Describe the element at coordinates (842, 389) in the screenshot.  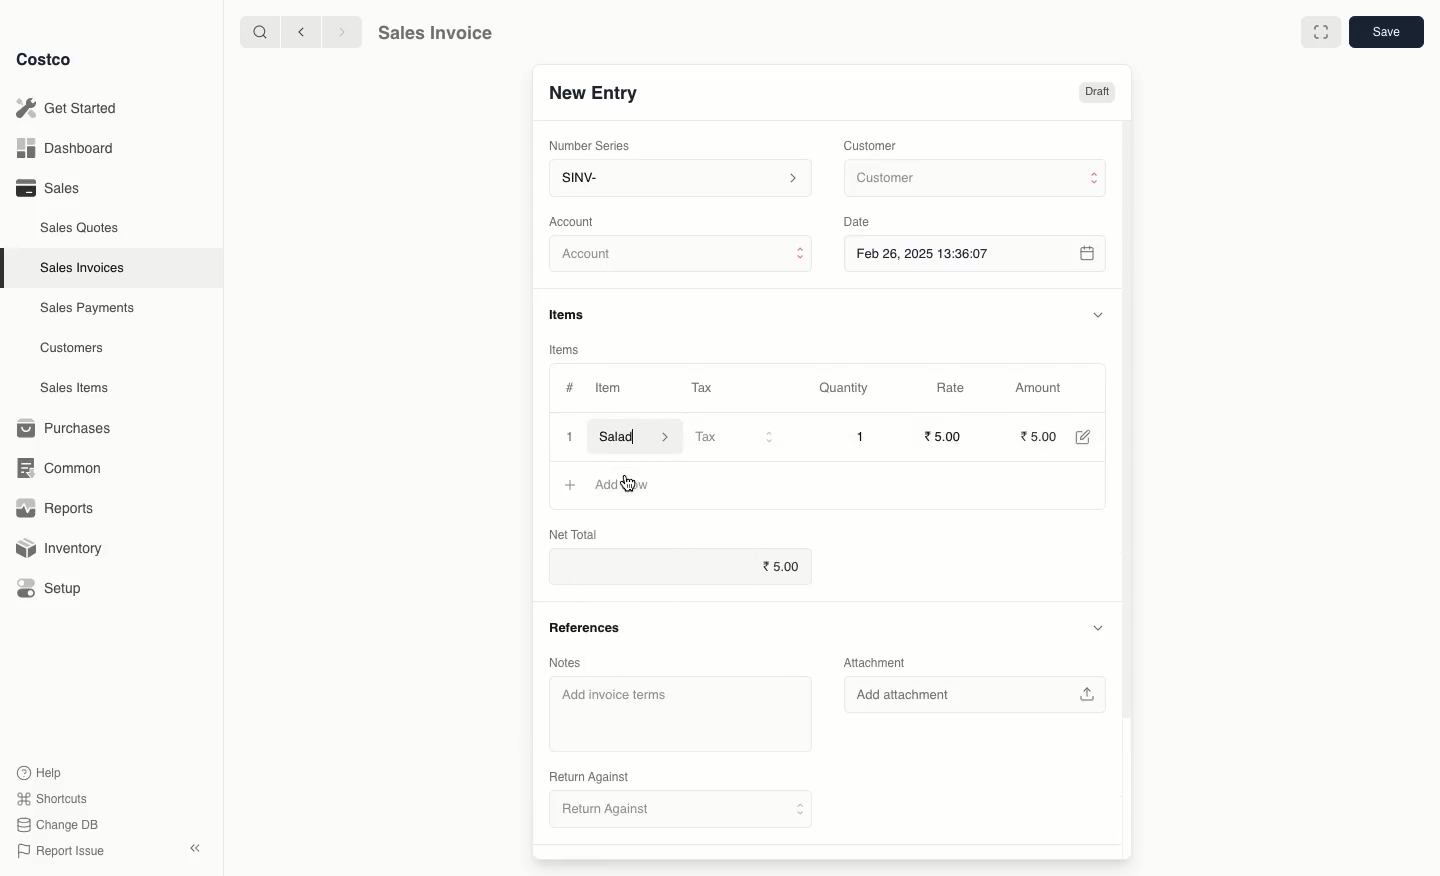
I see `Quantity` at that location.